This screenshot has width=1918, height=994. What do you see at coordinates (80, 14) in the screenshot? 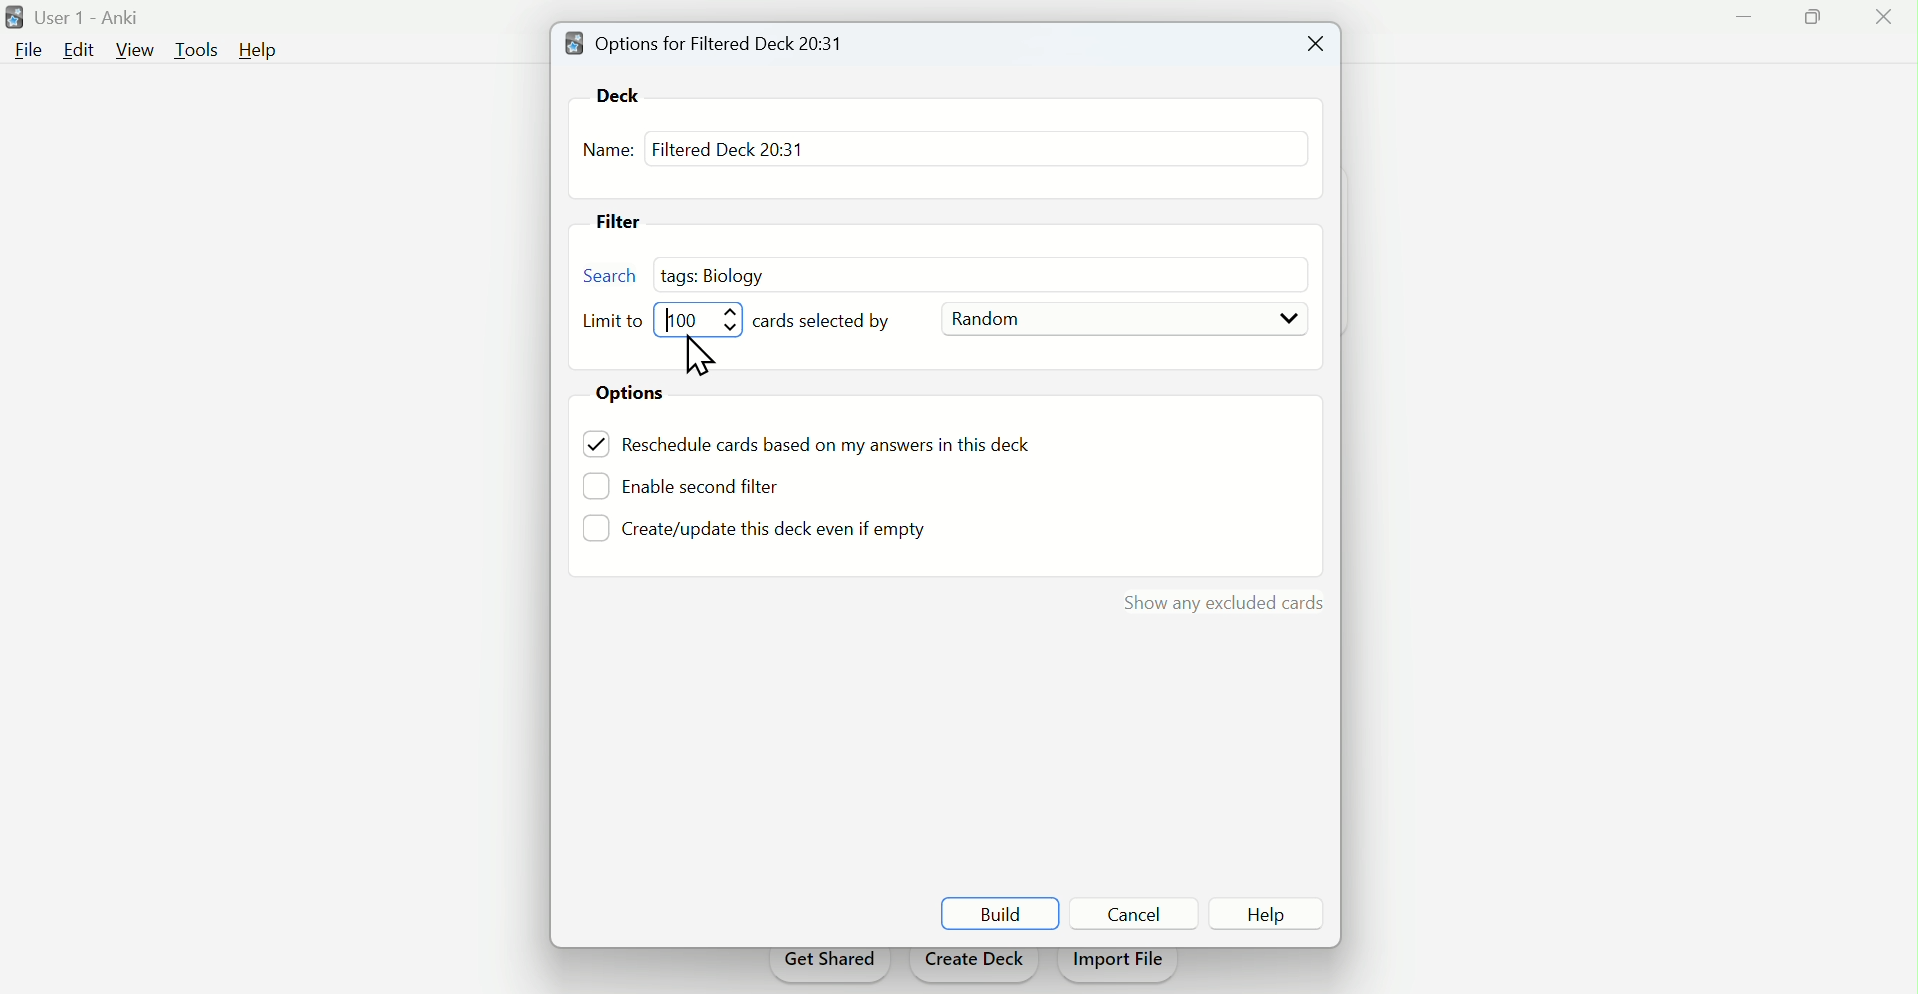
I see `User 1 - Anki` at bounding box center [80, 14].